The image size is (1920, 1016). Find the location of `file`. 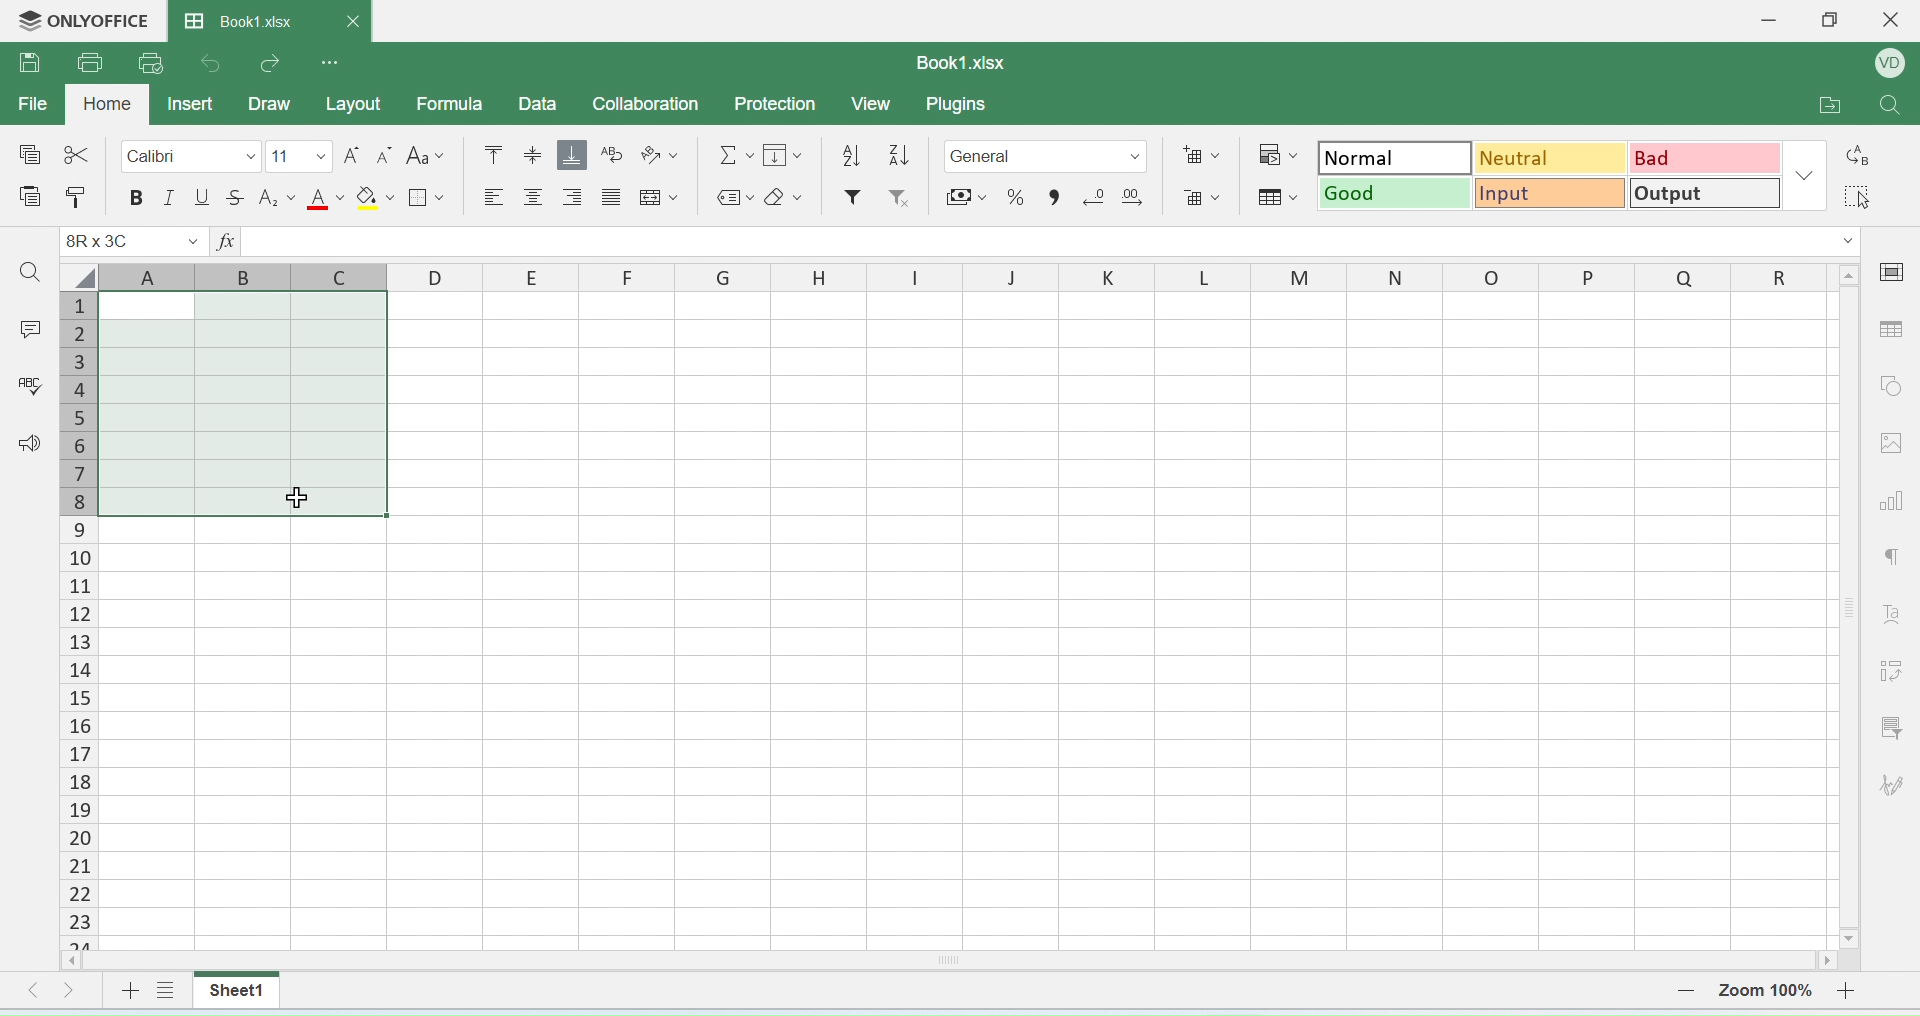

file is located at coordinates (37, 107).